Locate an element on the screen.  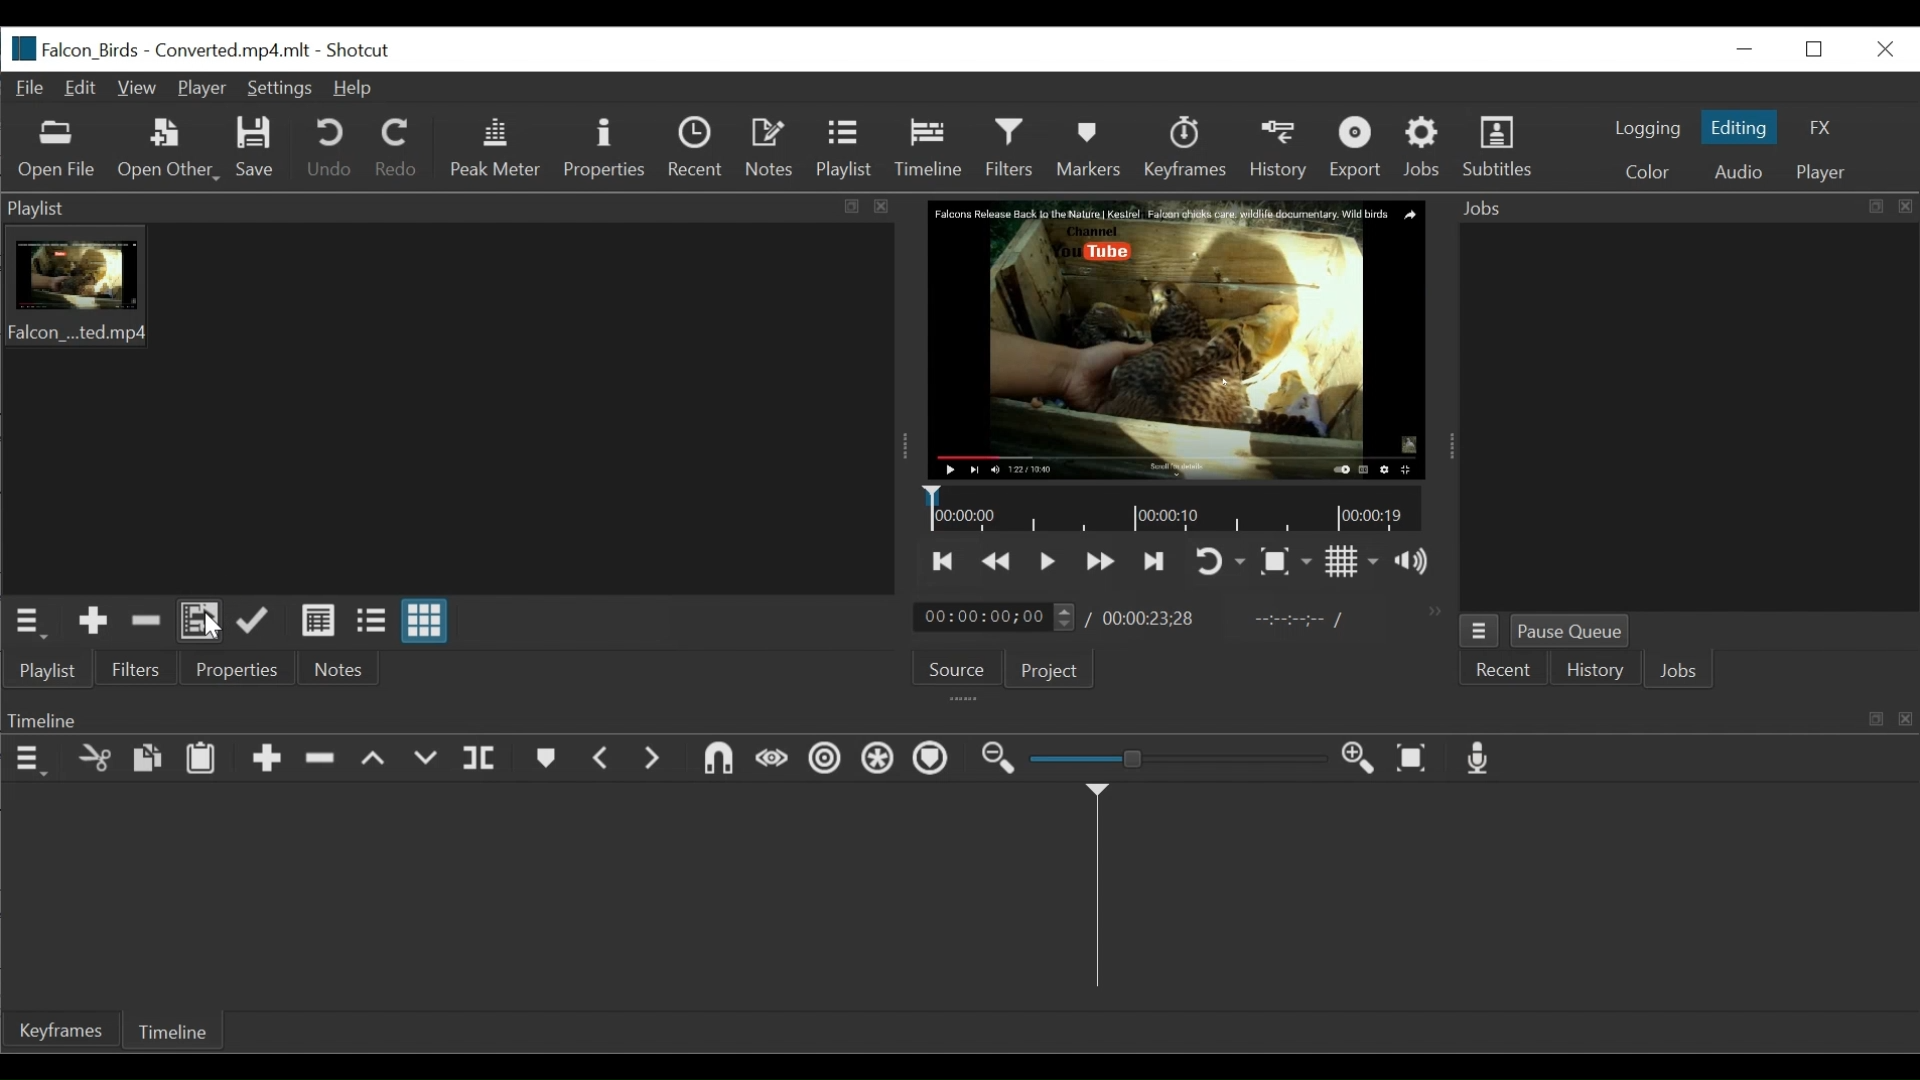
Notes is located at coordinates (338, 668).